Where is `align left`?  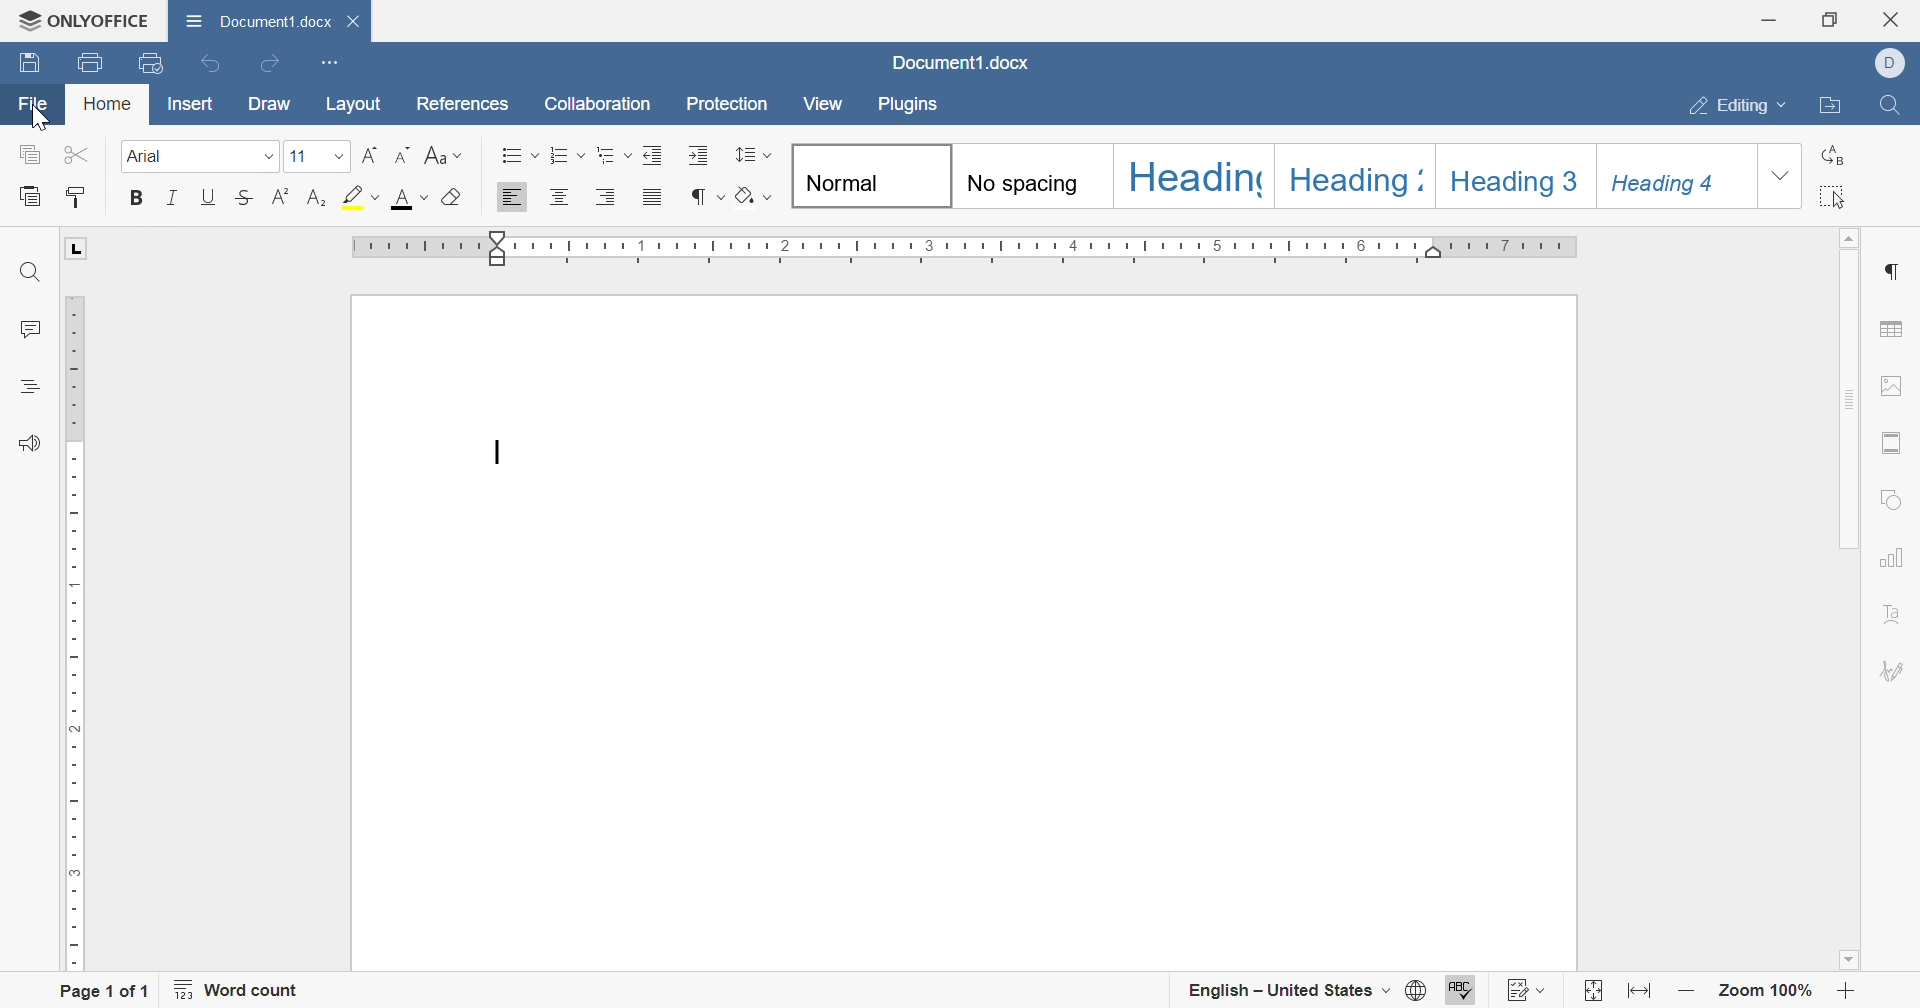
align left is located at coordinates (508, 199).